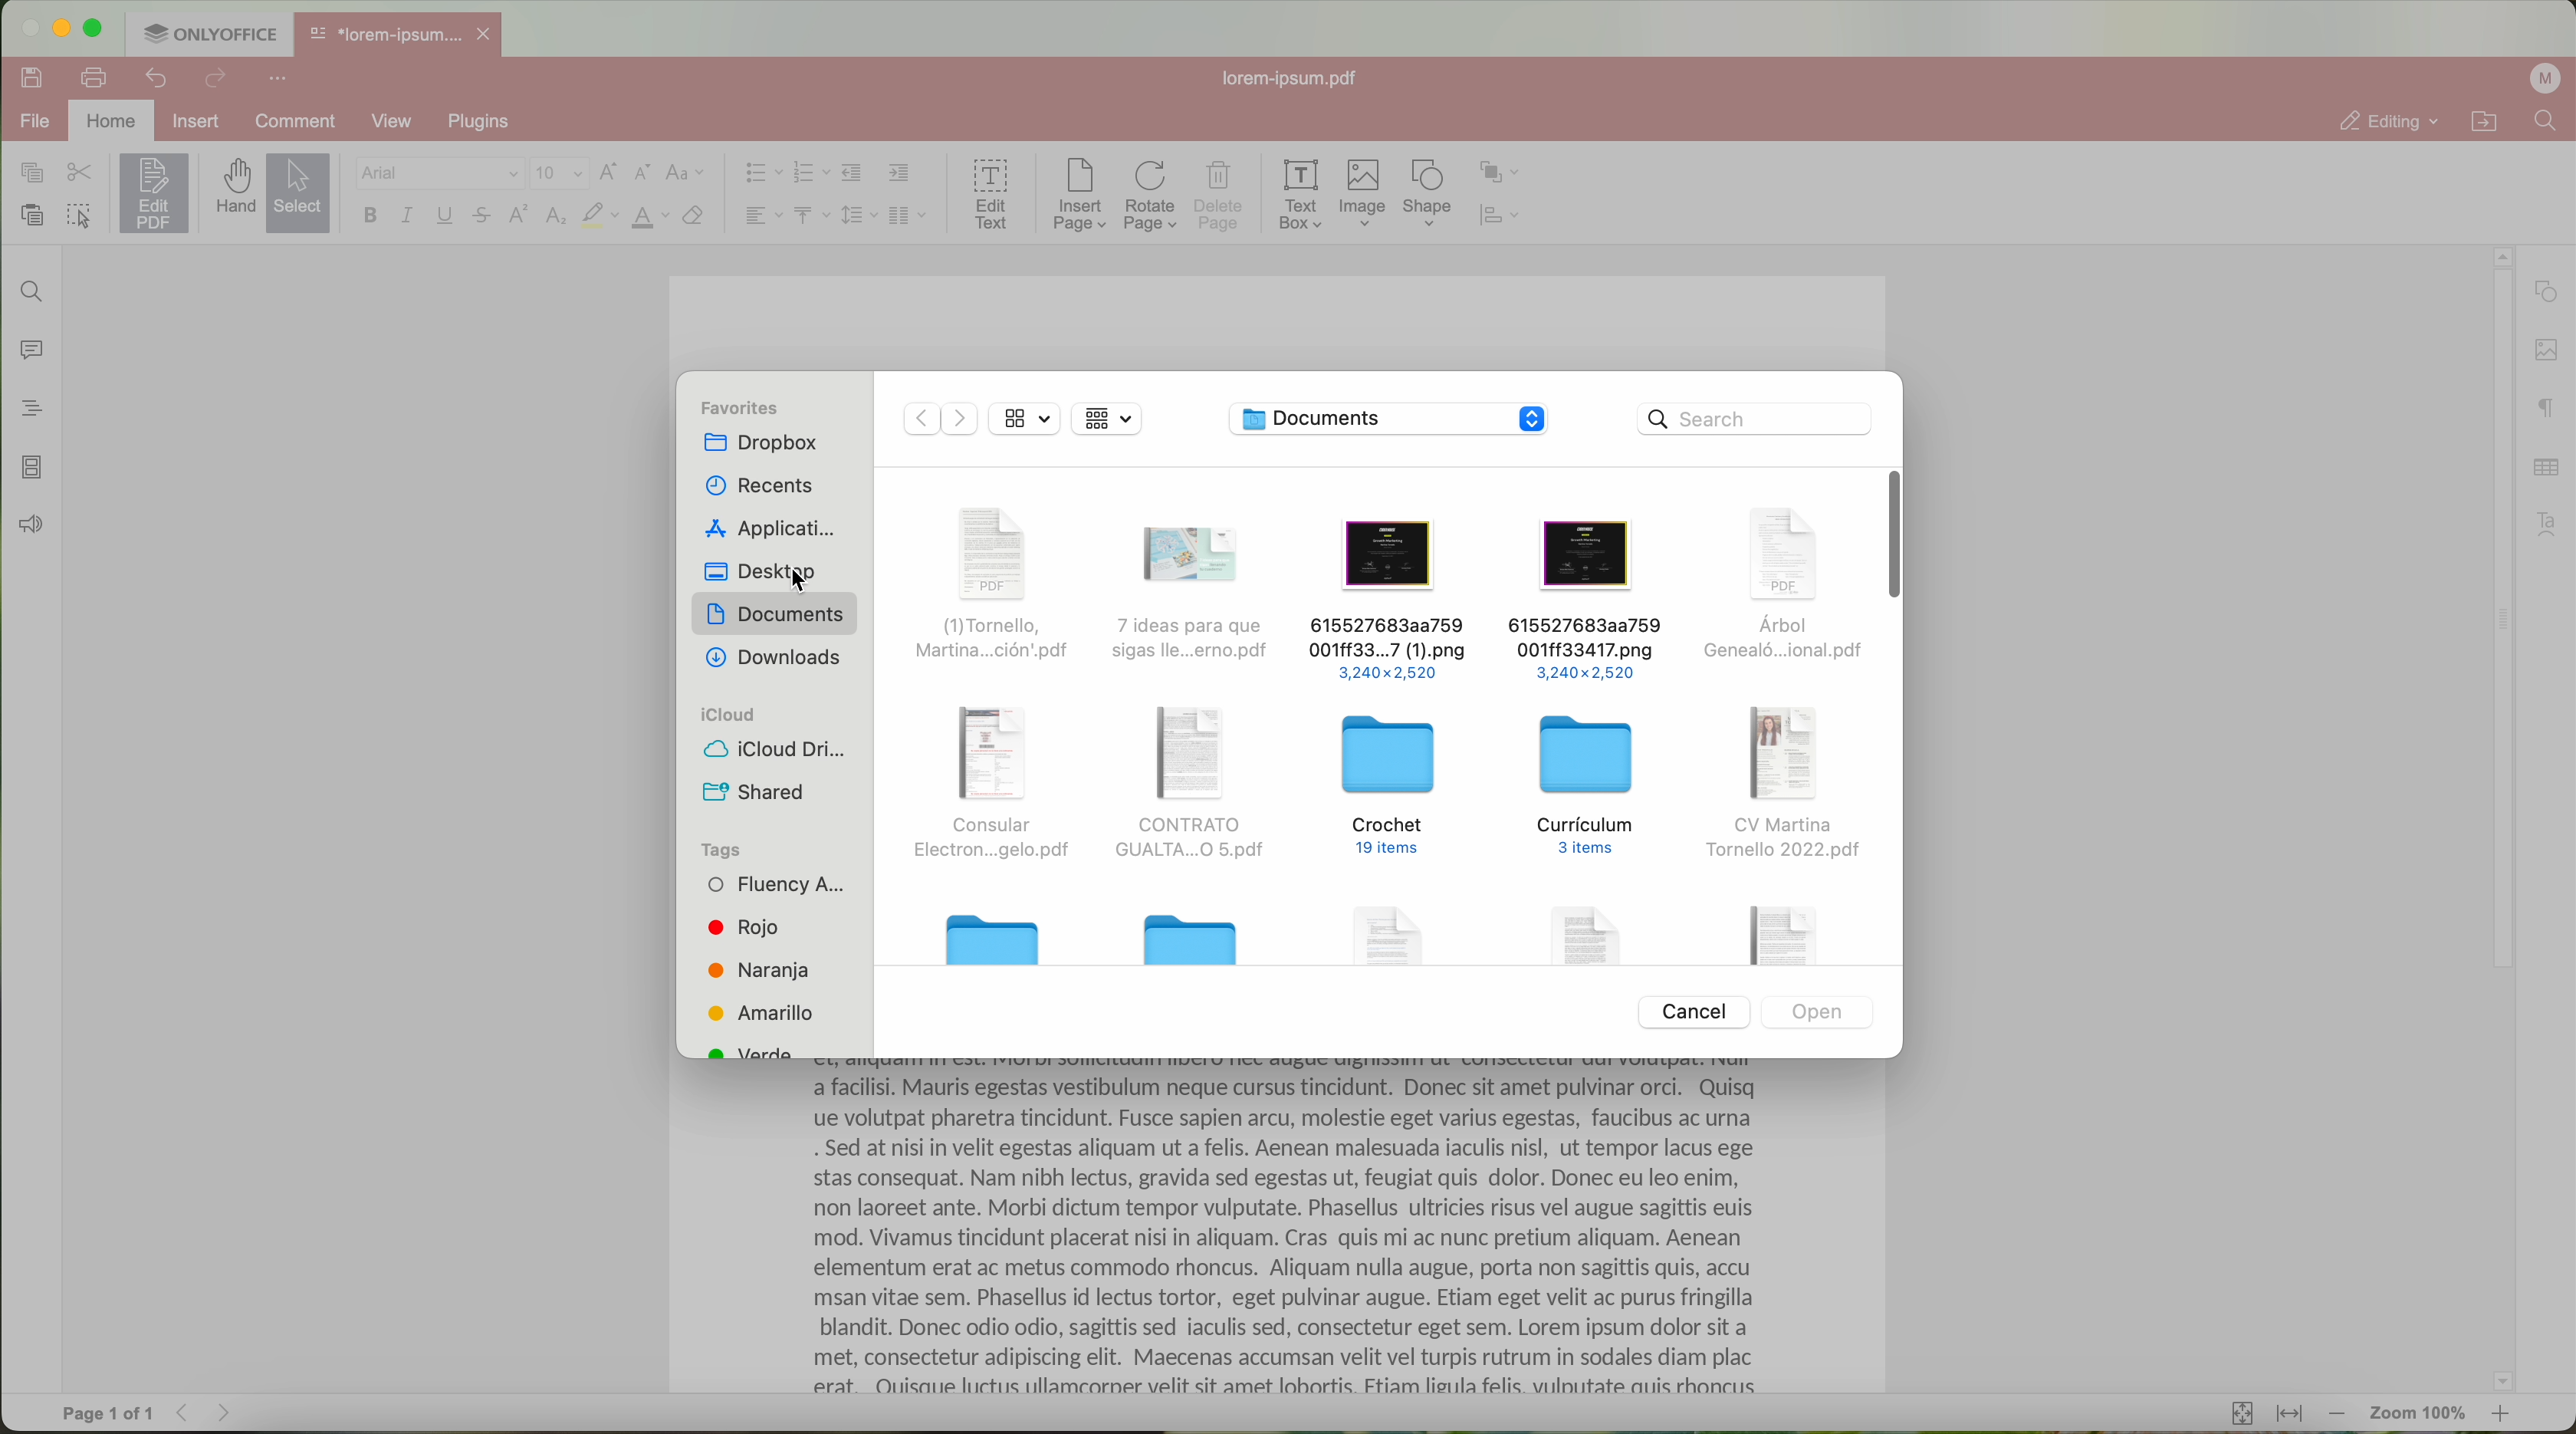 Image resolution: width=2576 pixels, height=1434 pixels. I want to click on numbering, so click(811, 174).